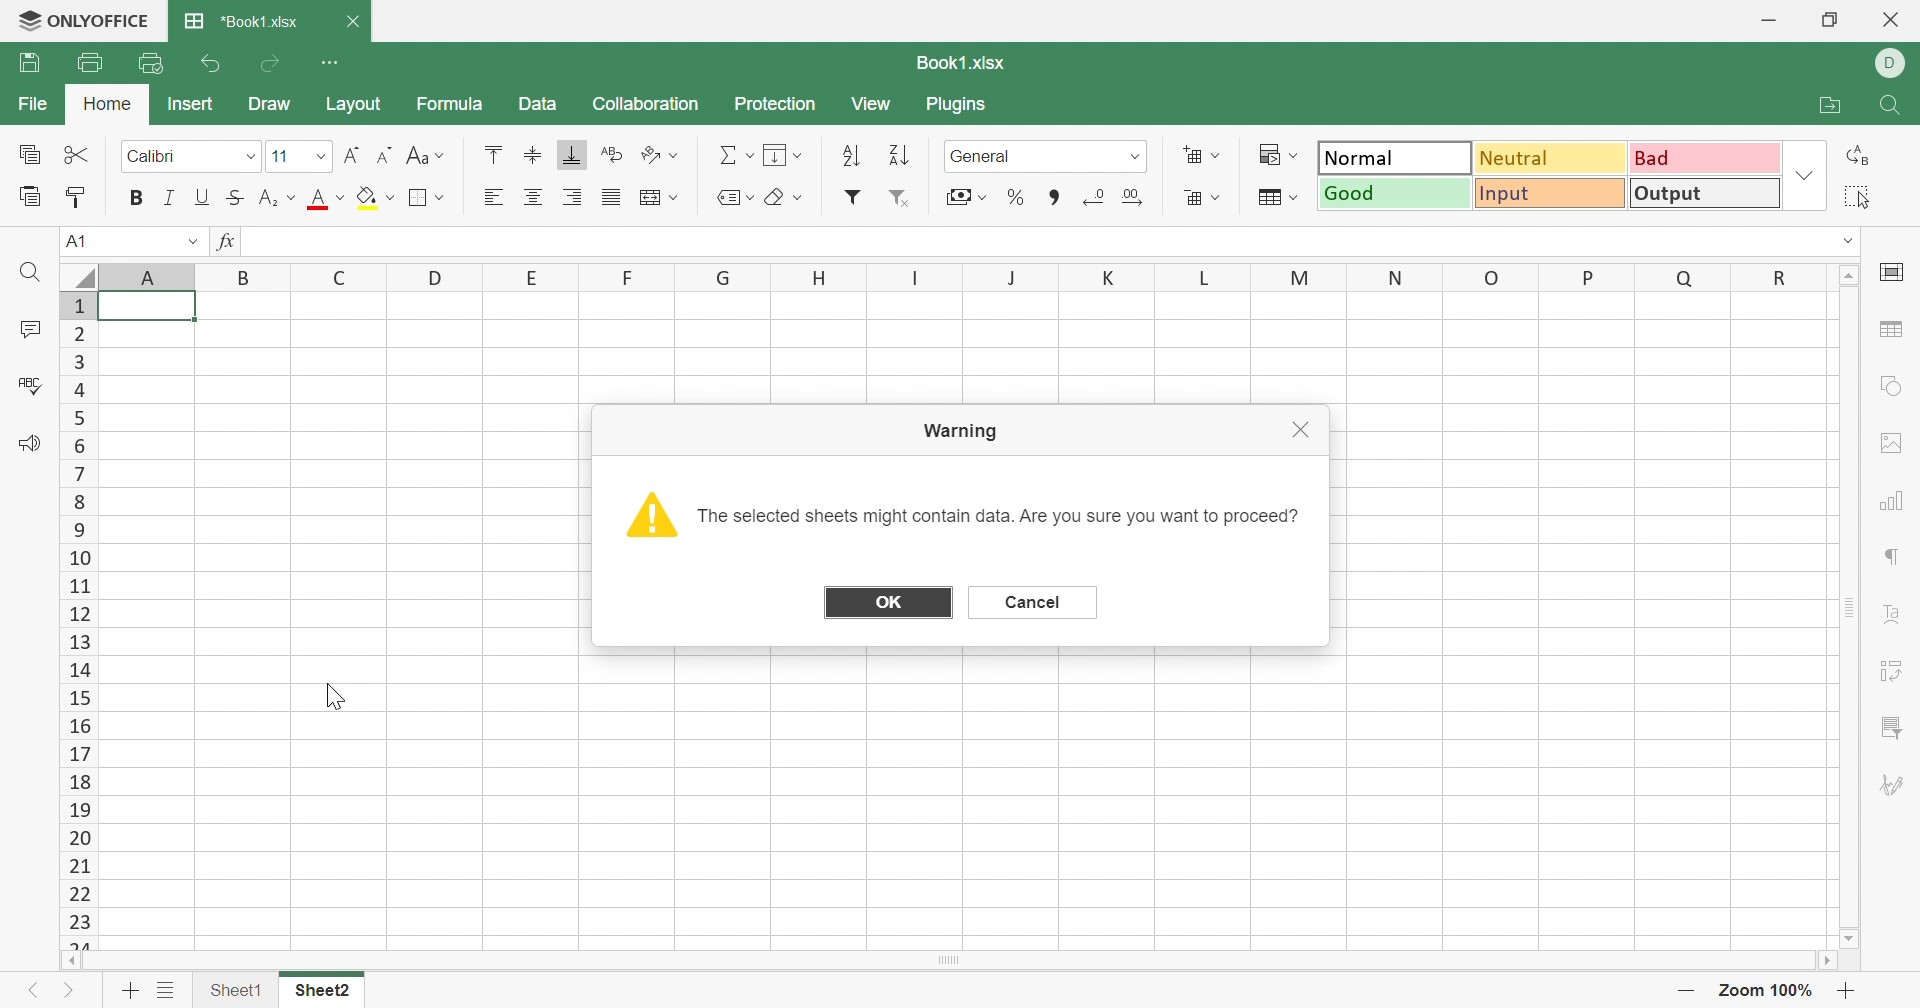 The width and height of the screenshot is (1920, 1008). What do you see at coordinates (255, 156) in the screenshot?
I see `Drop Down` at bounding box center [255, 156].